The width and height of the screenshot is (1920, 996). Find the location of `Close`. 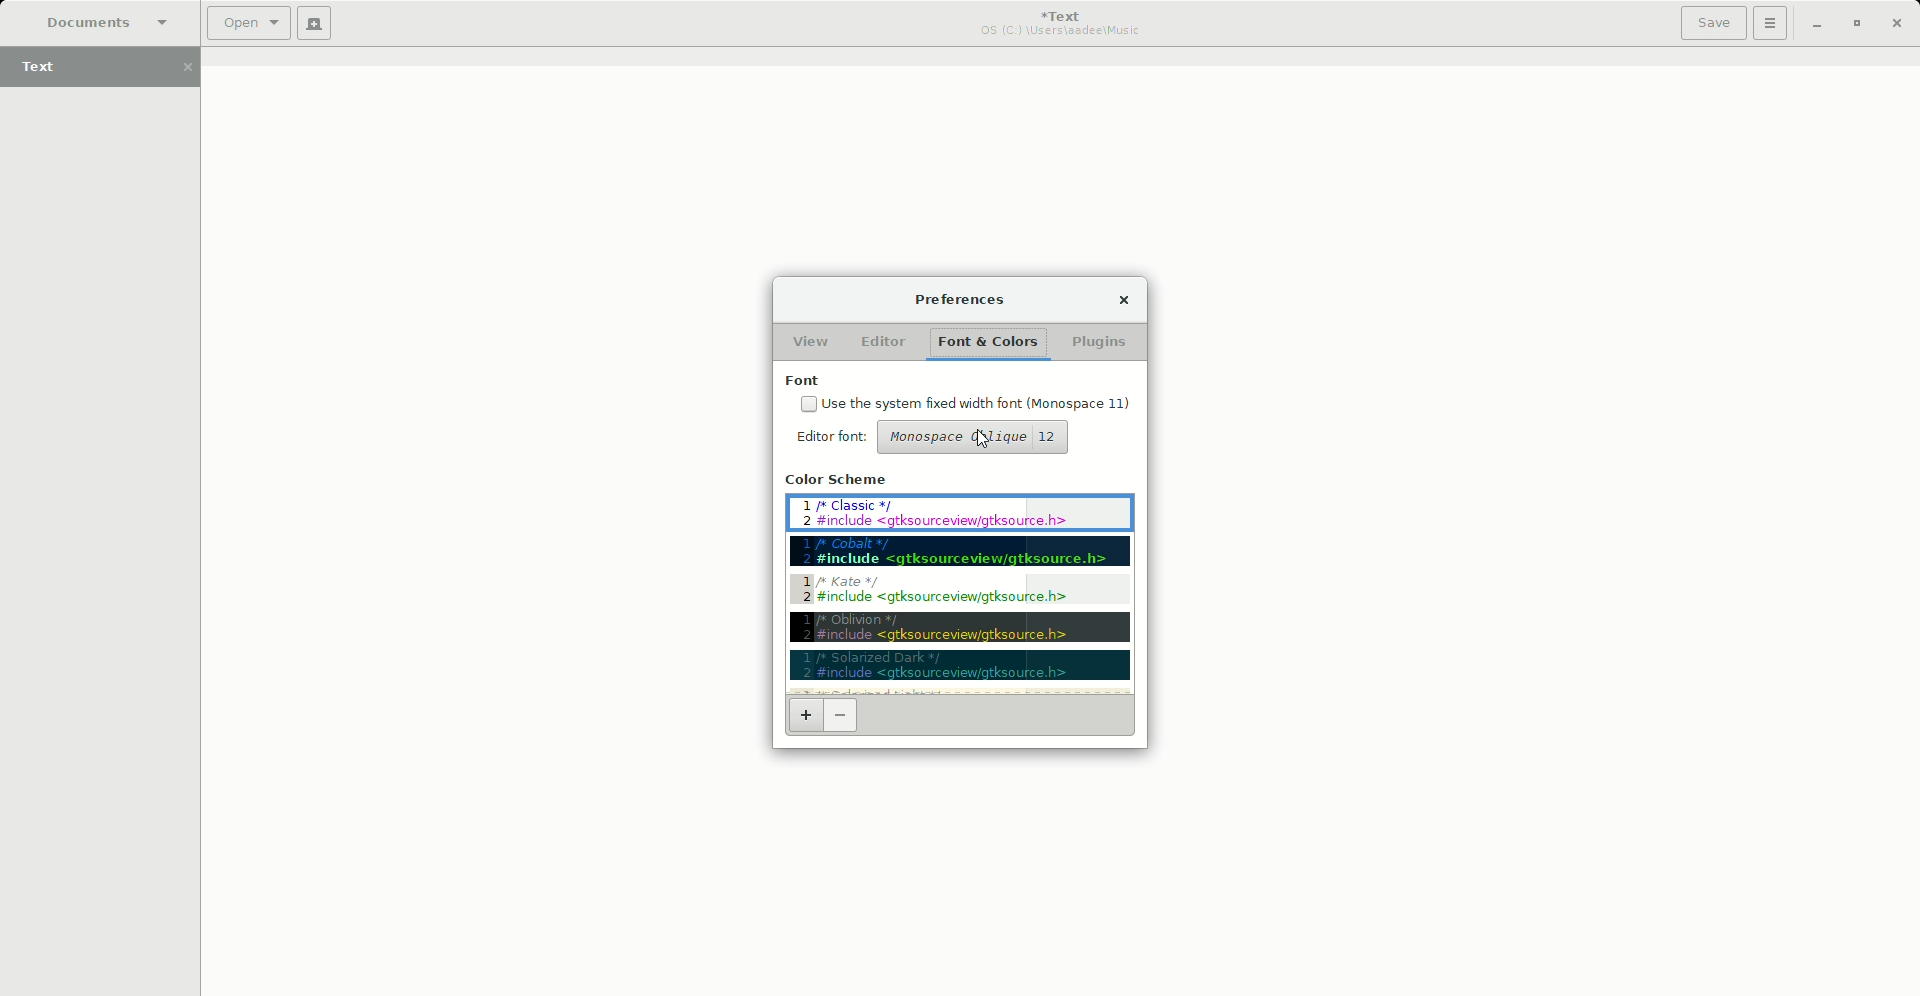

Close is located at coordinates (1131, 295).